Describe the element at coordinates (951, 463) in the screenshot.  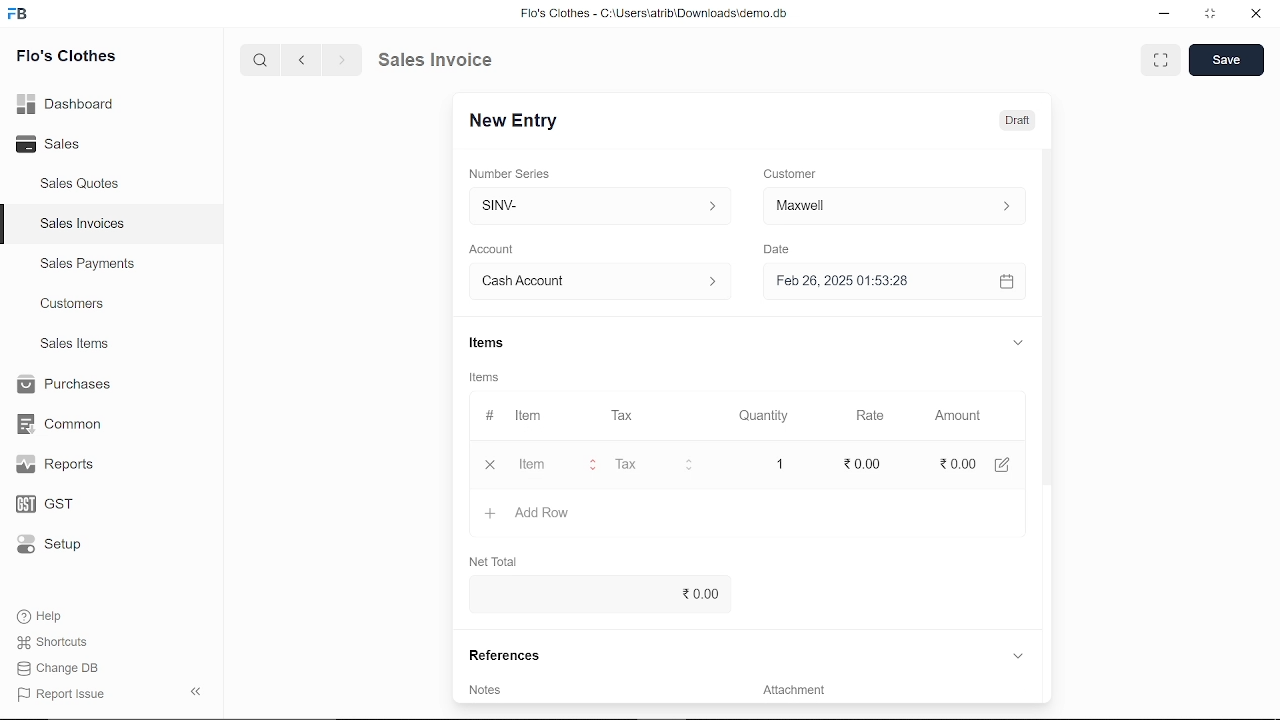
I see `0.00` at that location.